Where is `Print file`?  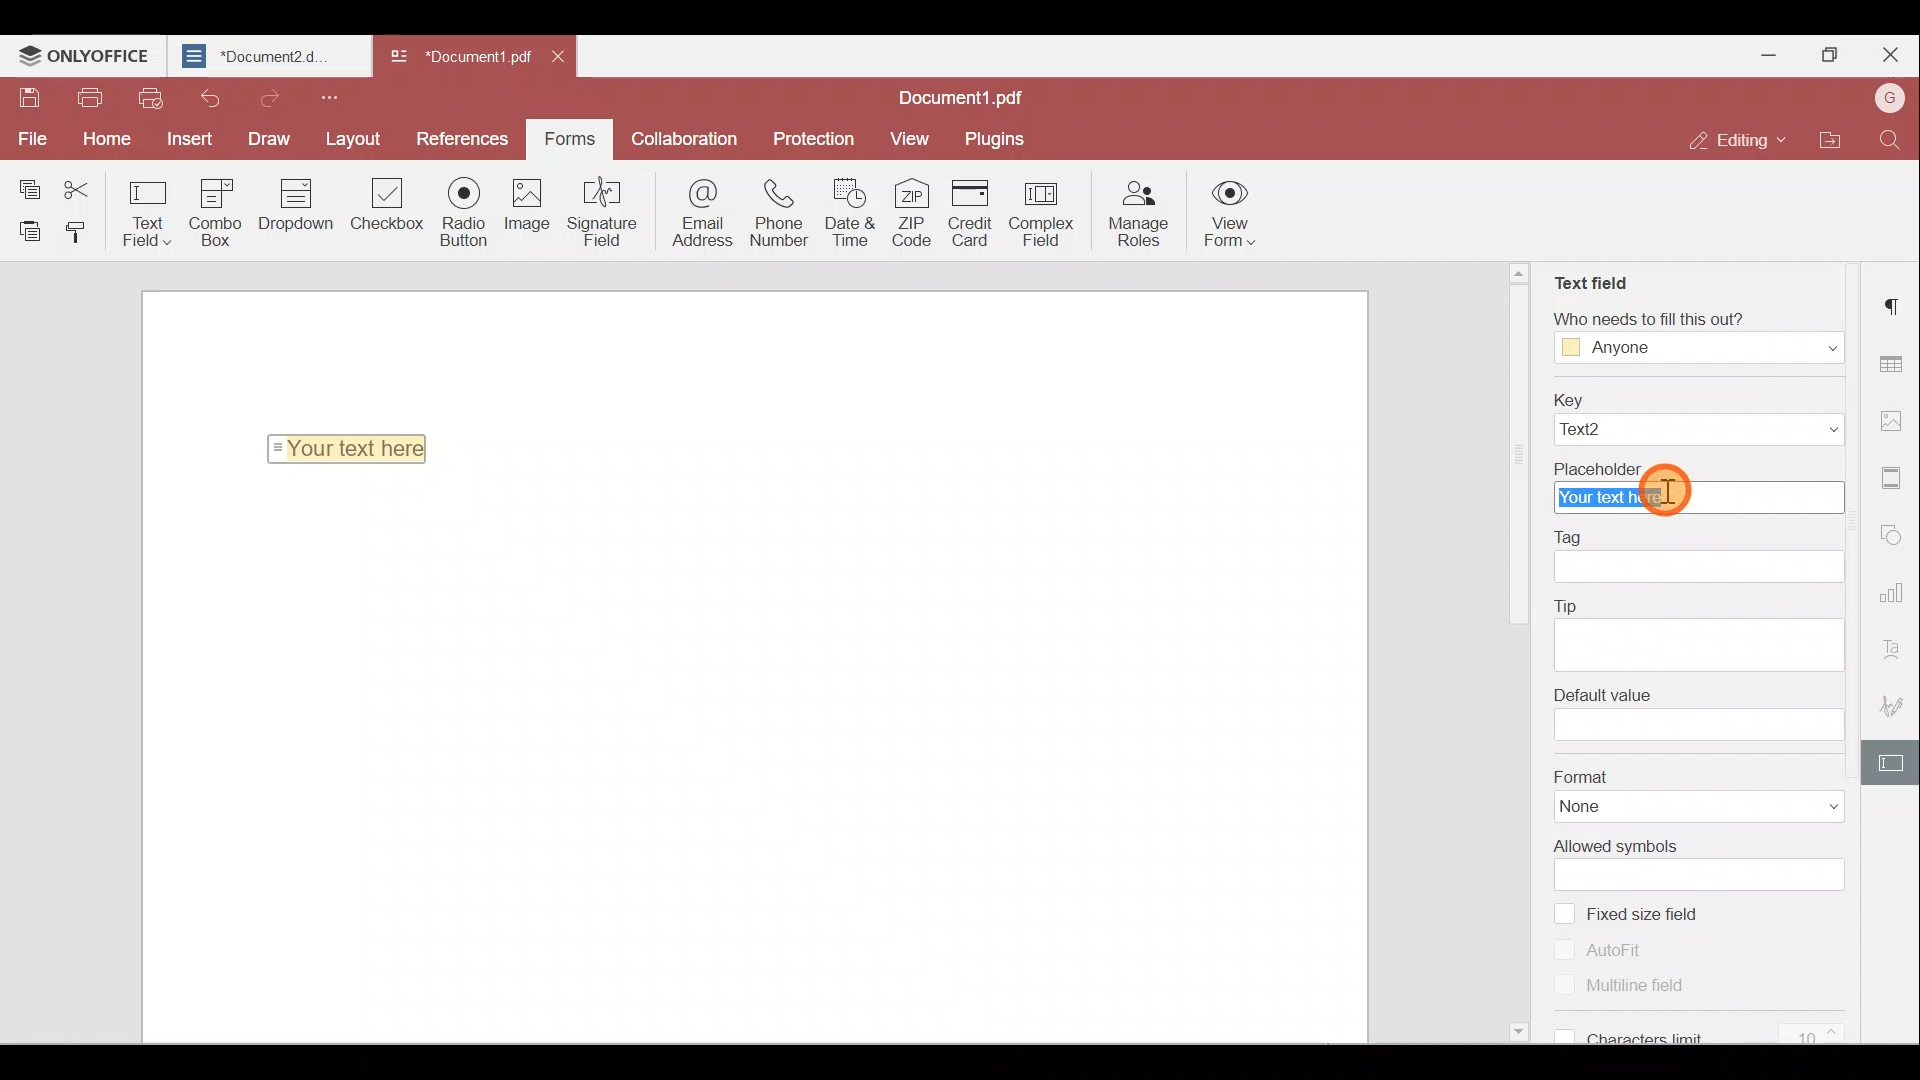
Print file is located at coordinates (88, 98).